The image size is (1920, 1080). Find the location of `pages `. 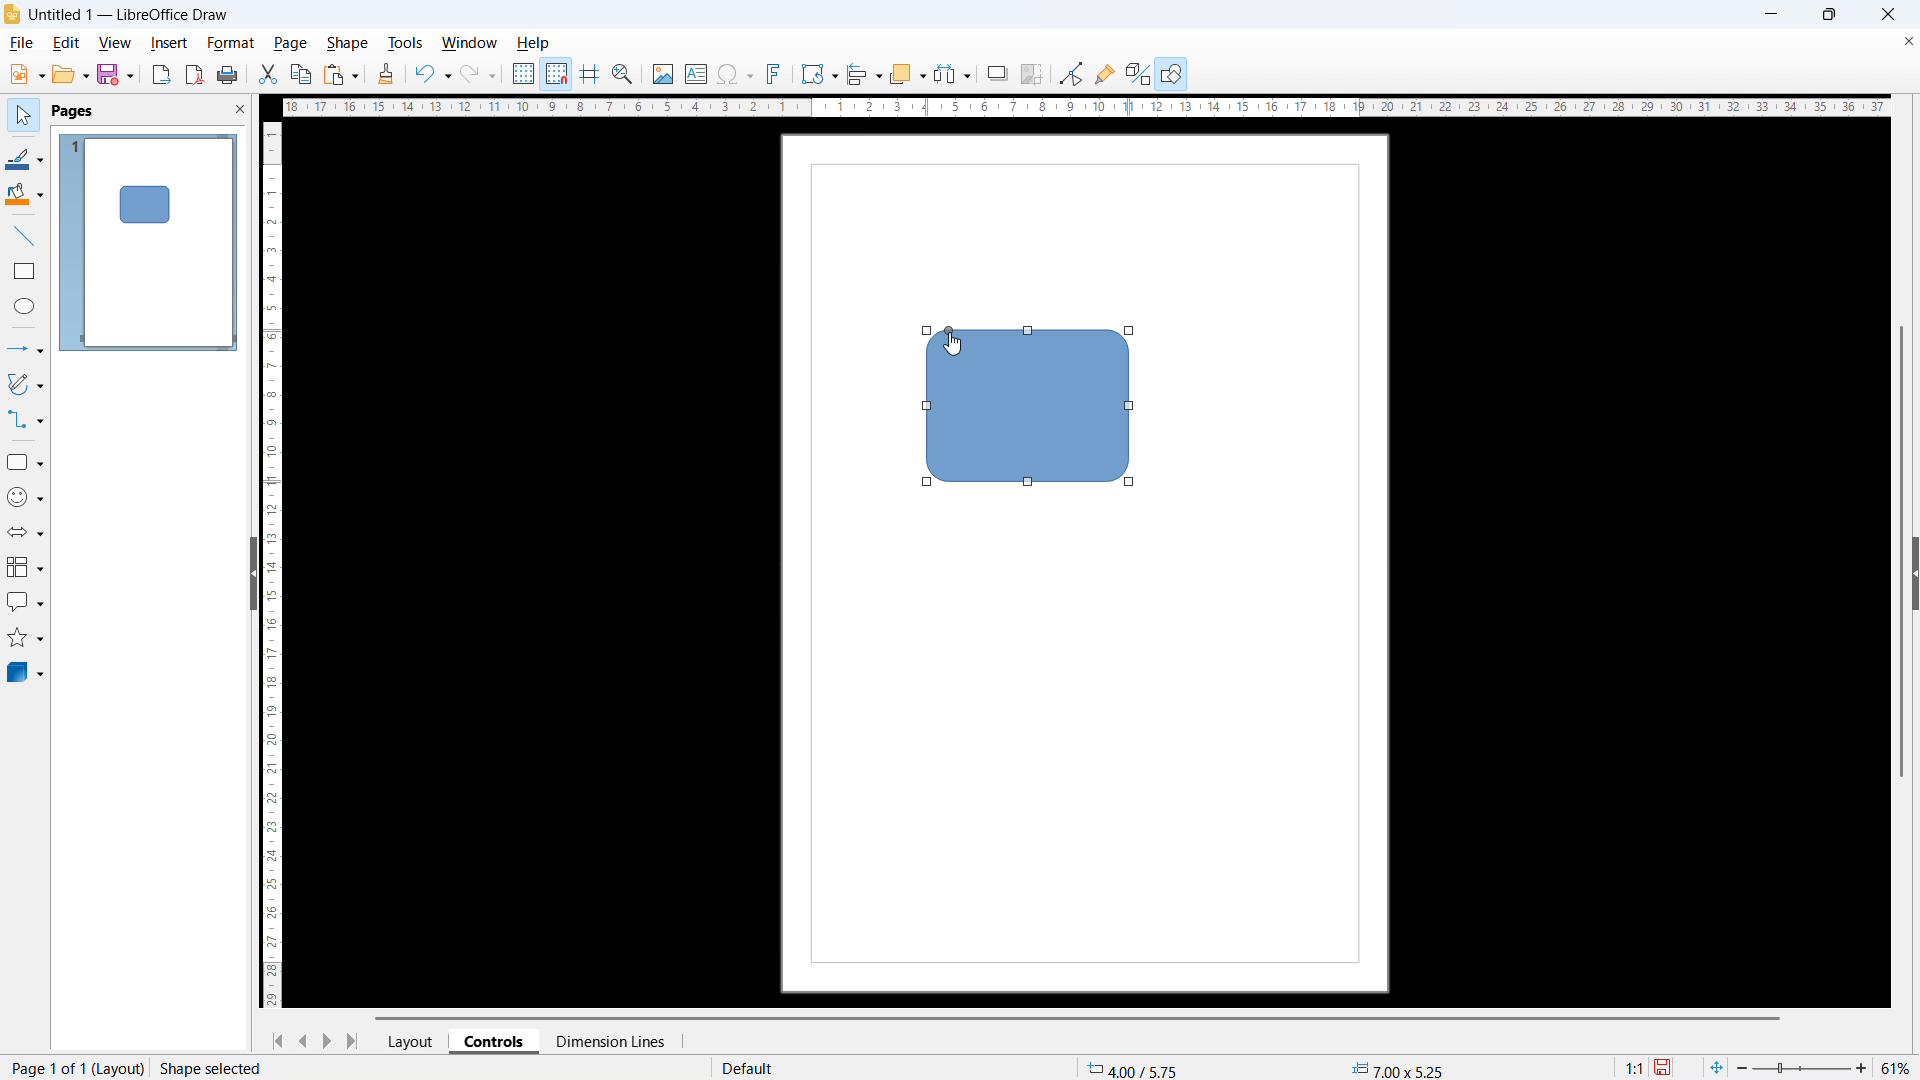

pages  is located at coordinates (71, 112).